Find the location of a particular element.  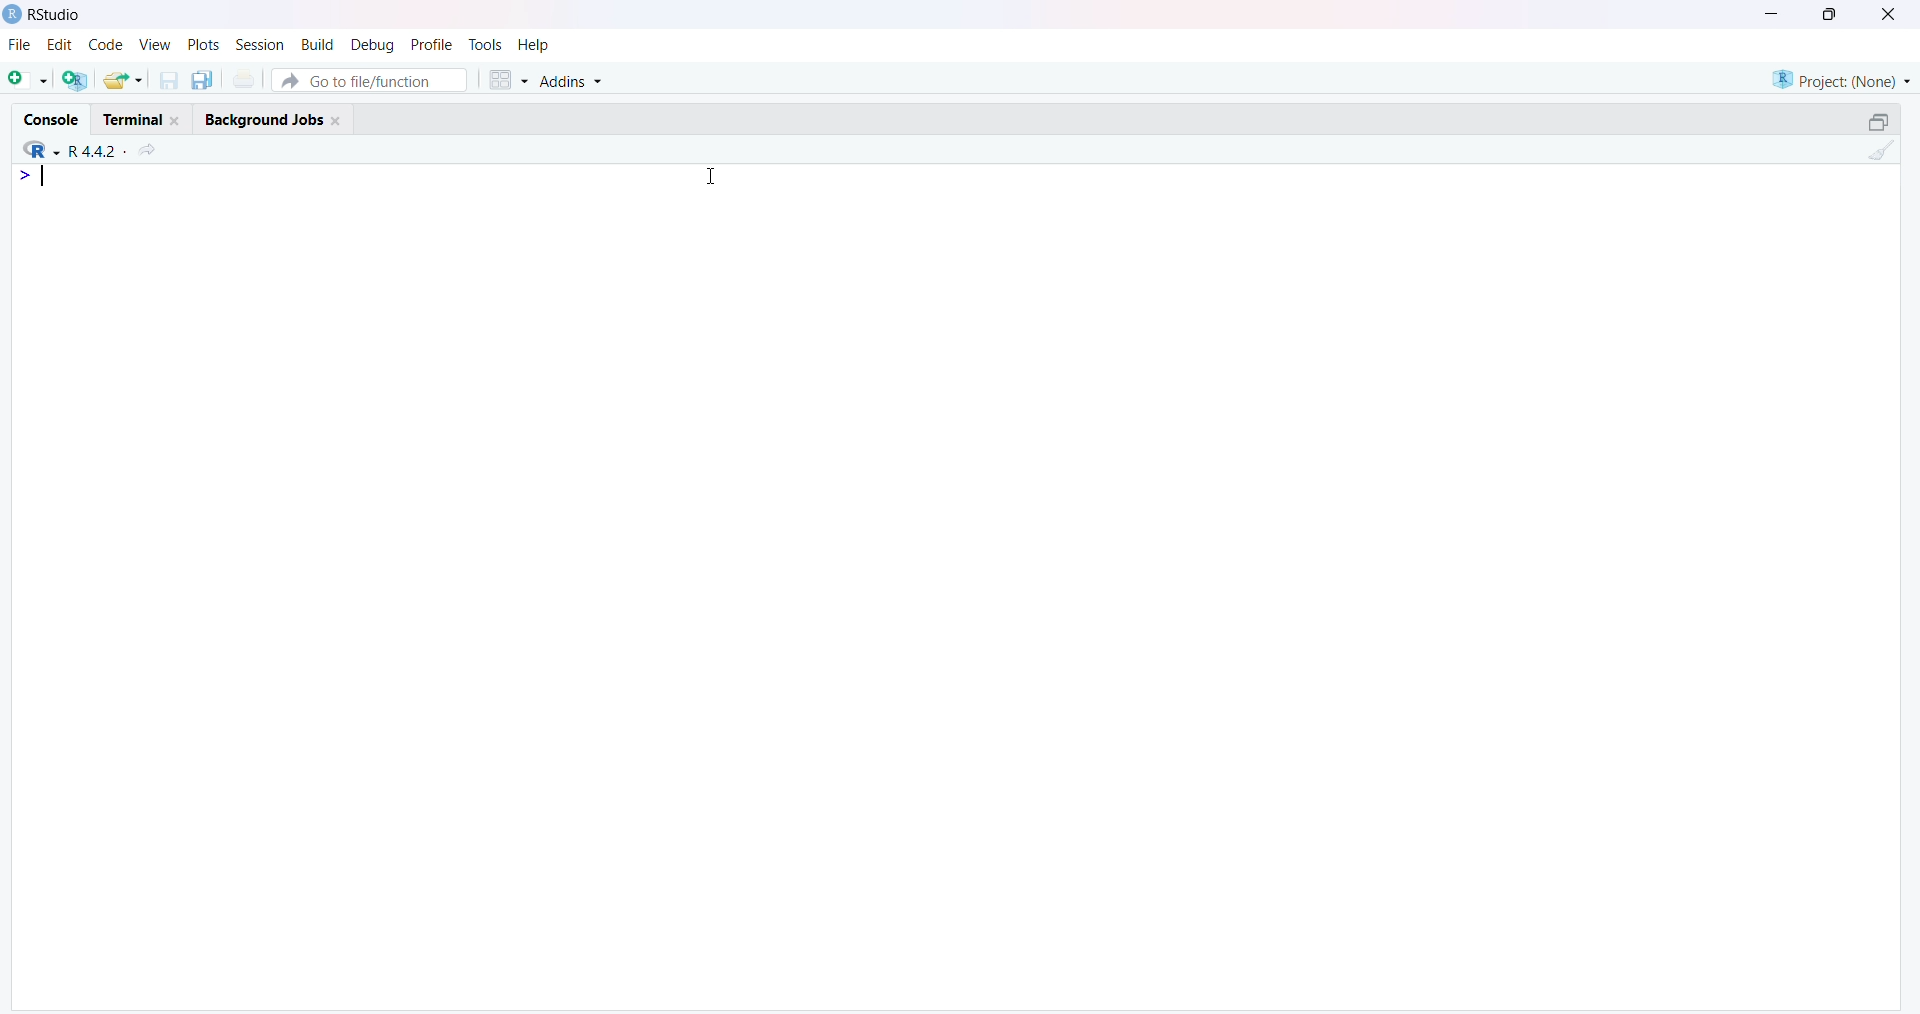

Edit is located at coordinates (59, 49).